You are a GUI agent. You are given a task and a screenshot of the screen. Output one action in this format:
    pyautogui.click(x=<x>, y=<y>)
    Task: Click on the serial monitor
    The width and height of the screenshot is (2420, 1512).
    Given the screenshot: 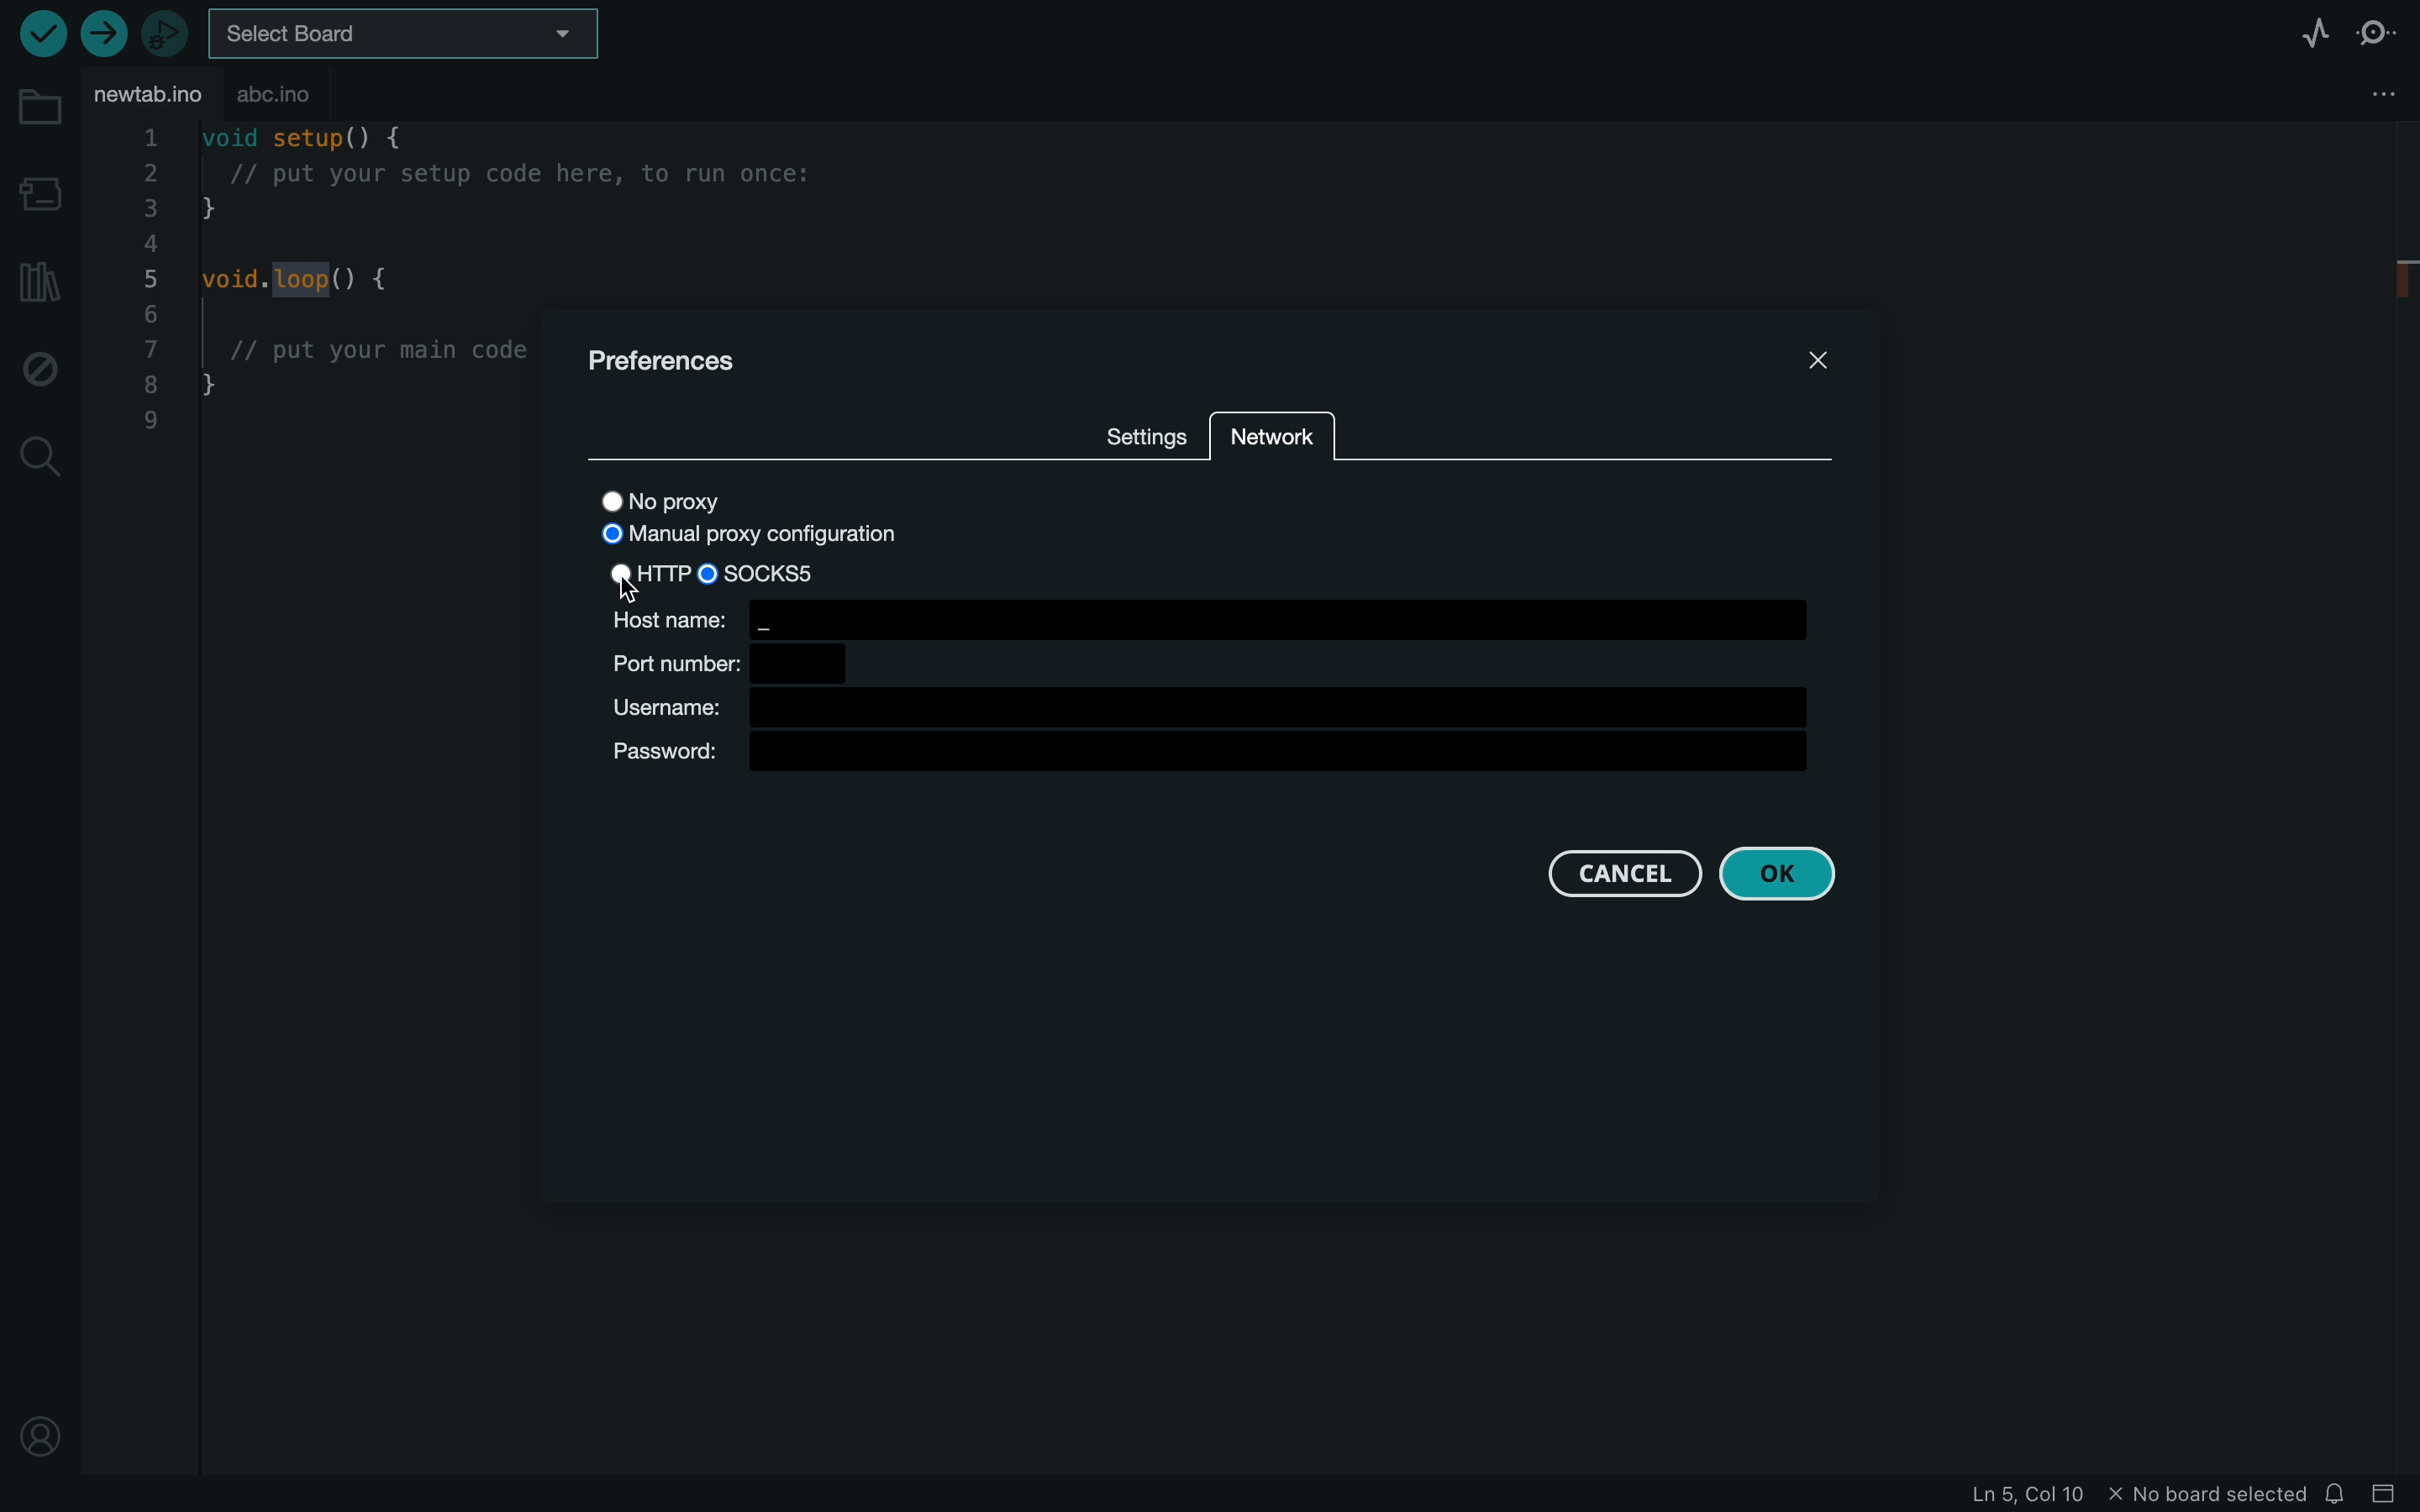 What is the action you would take?
    pyautogui.click(x=2378, y=31)
    